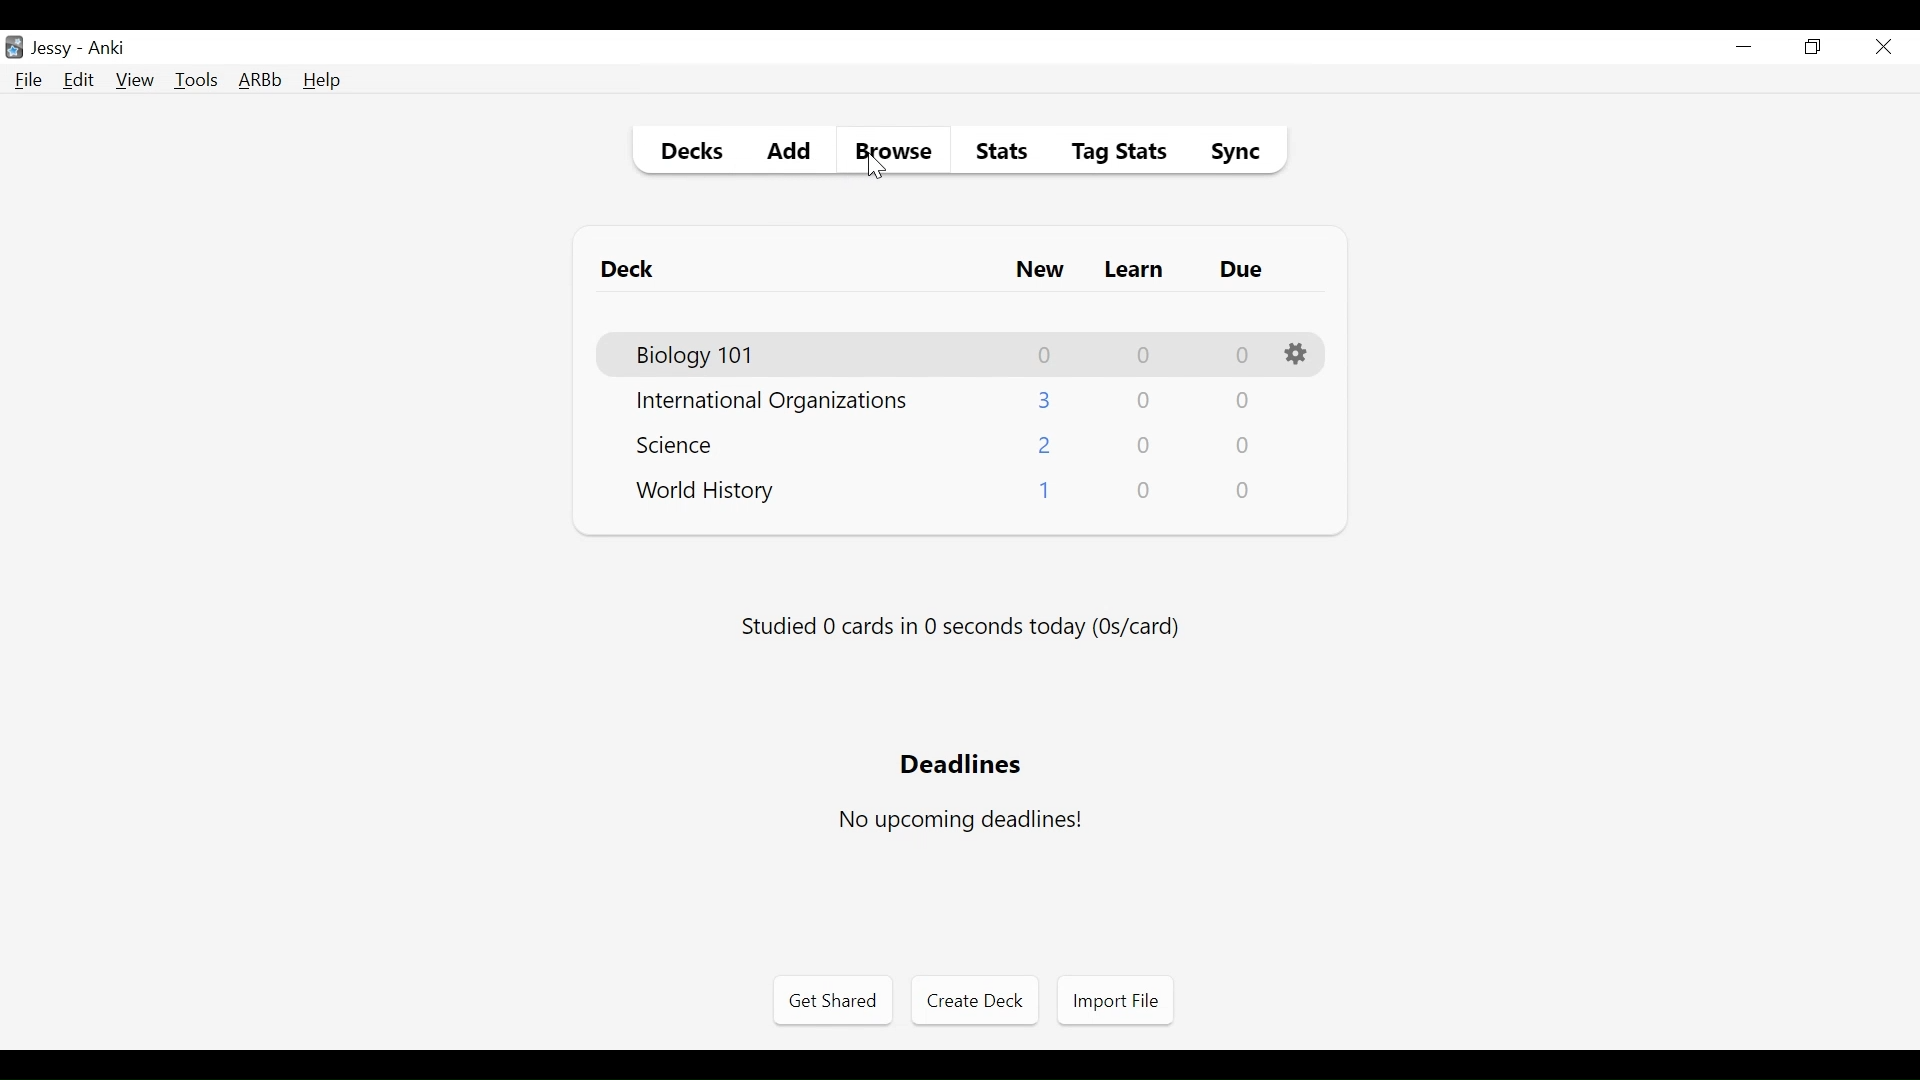 The width and height of the screenshot is (1920, 1080). I want to click on New Card Count, so click(1046, 447).